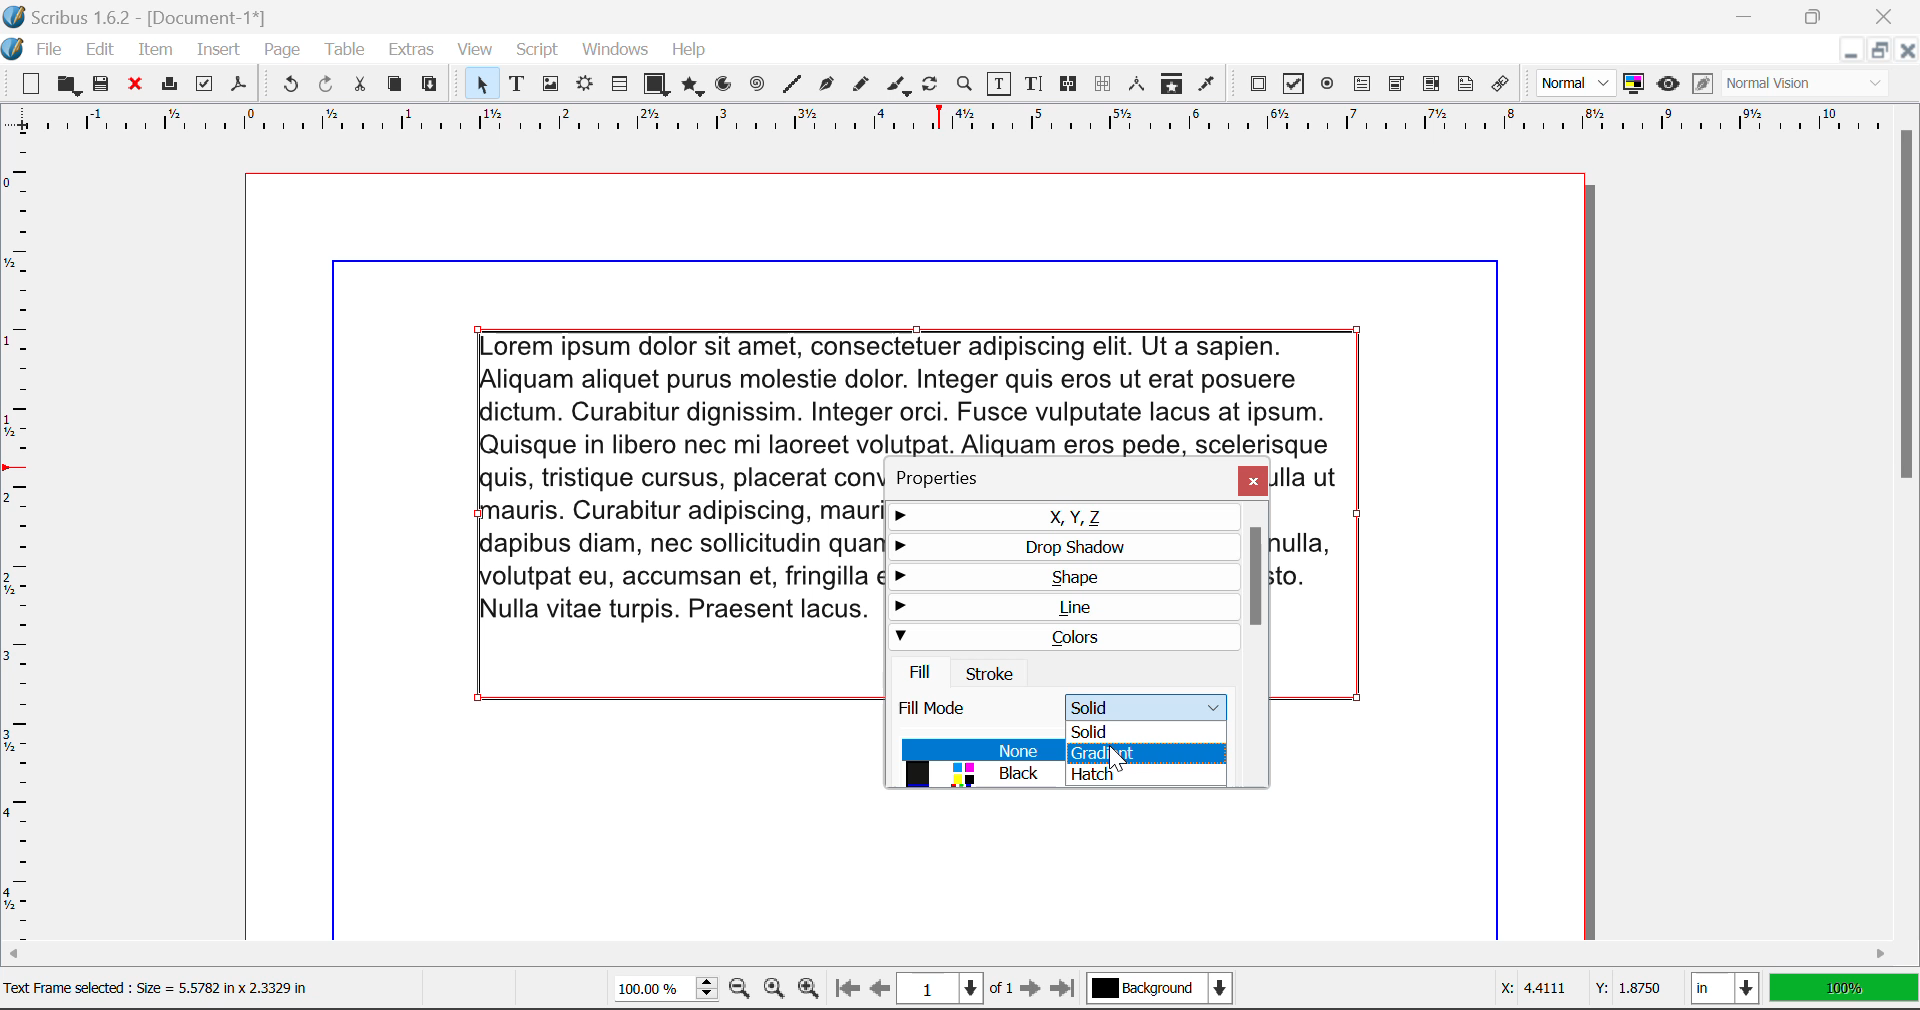  I want to click on PDF Text Fields, so click(1362, 84).